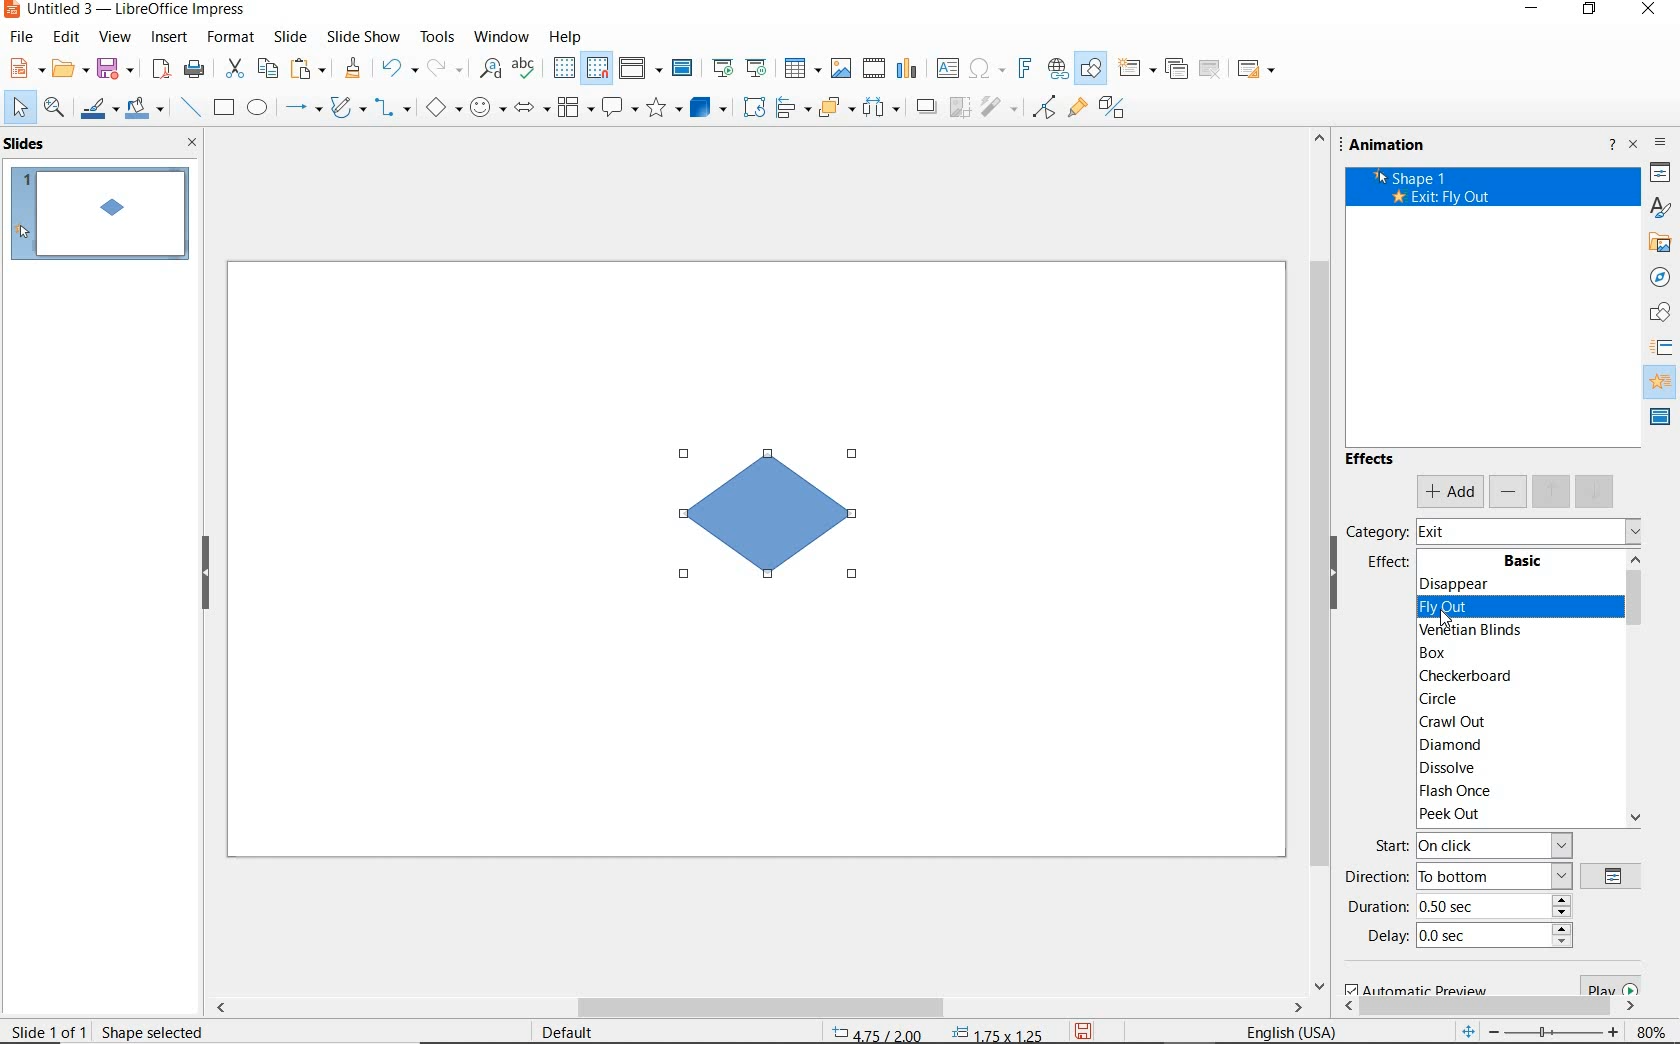  What do you see at coordinates (1513, 608) in the screenshot?
I see `fly out` at bounding box center [1513, 608].